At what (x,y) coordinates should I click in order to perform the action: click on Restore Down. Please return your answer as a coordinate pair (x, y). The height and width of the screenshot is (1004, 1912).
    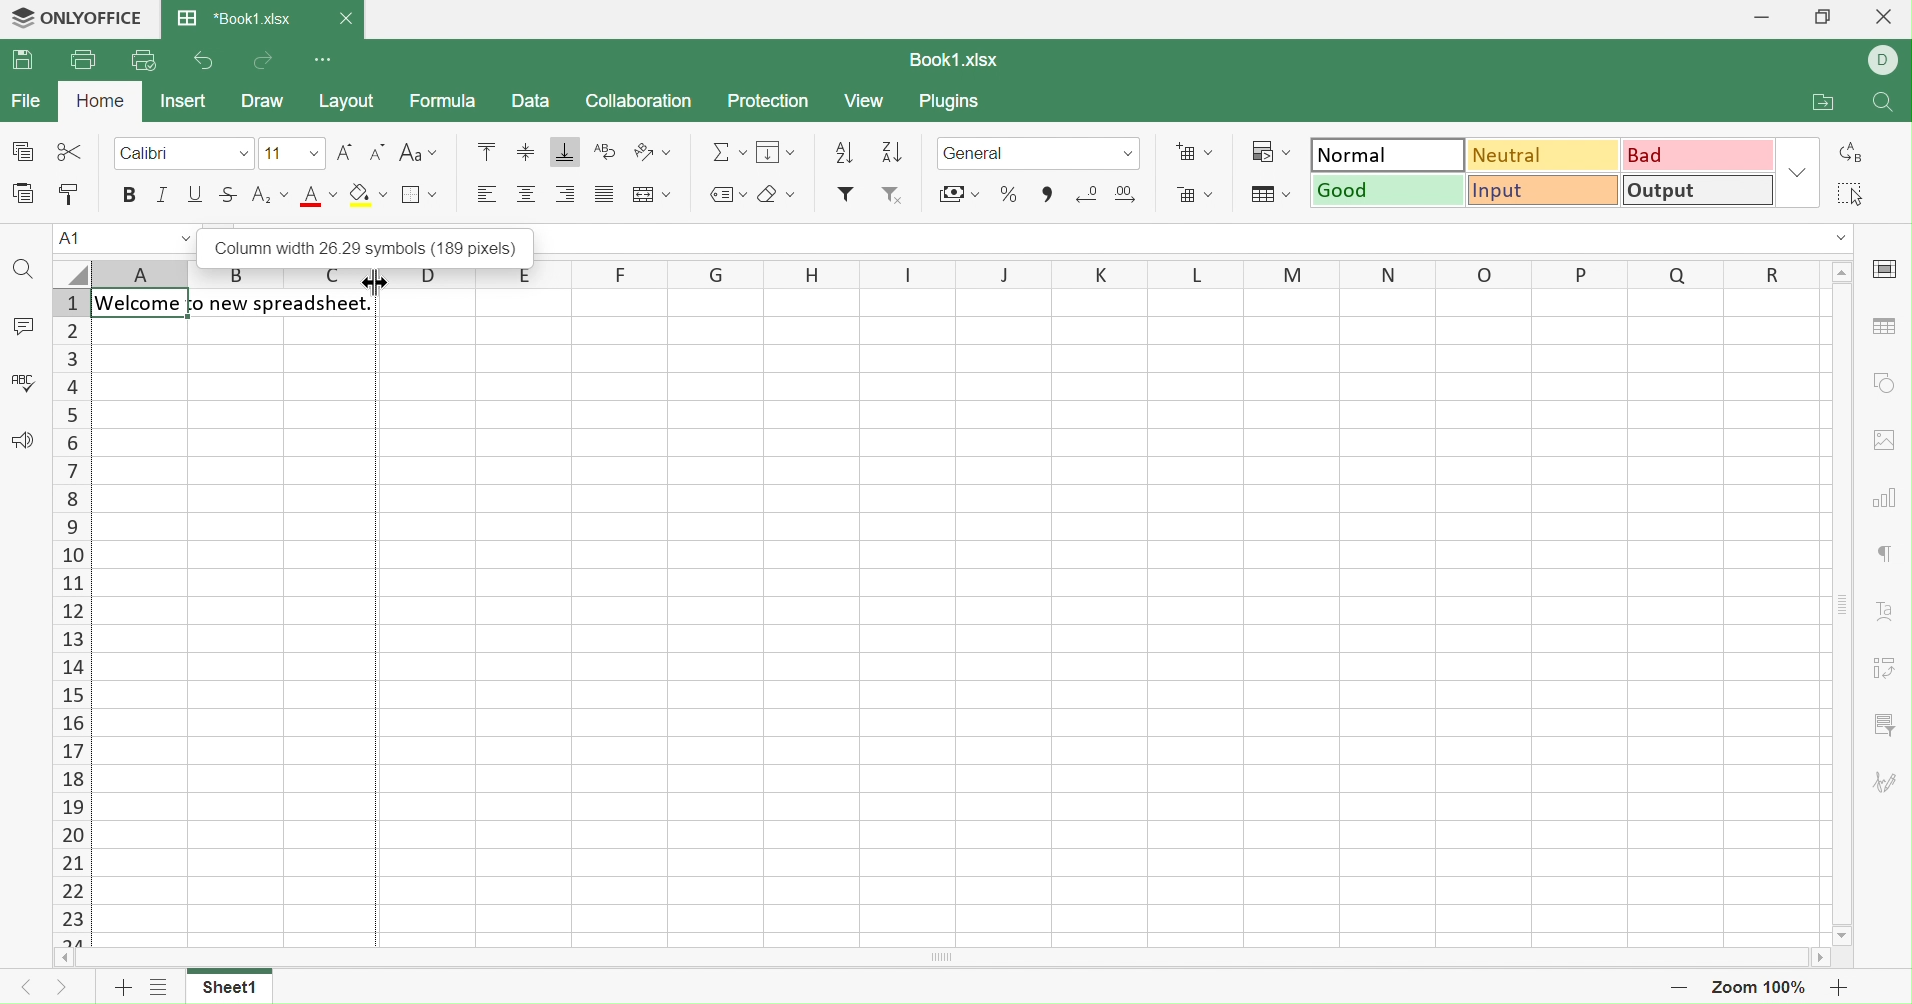
    Looking at the image, I should click on (1829, 16).